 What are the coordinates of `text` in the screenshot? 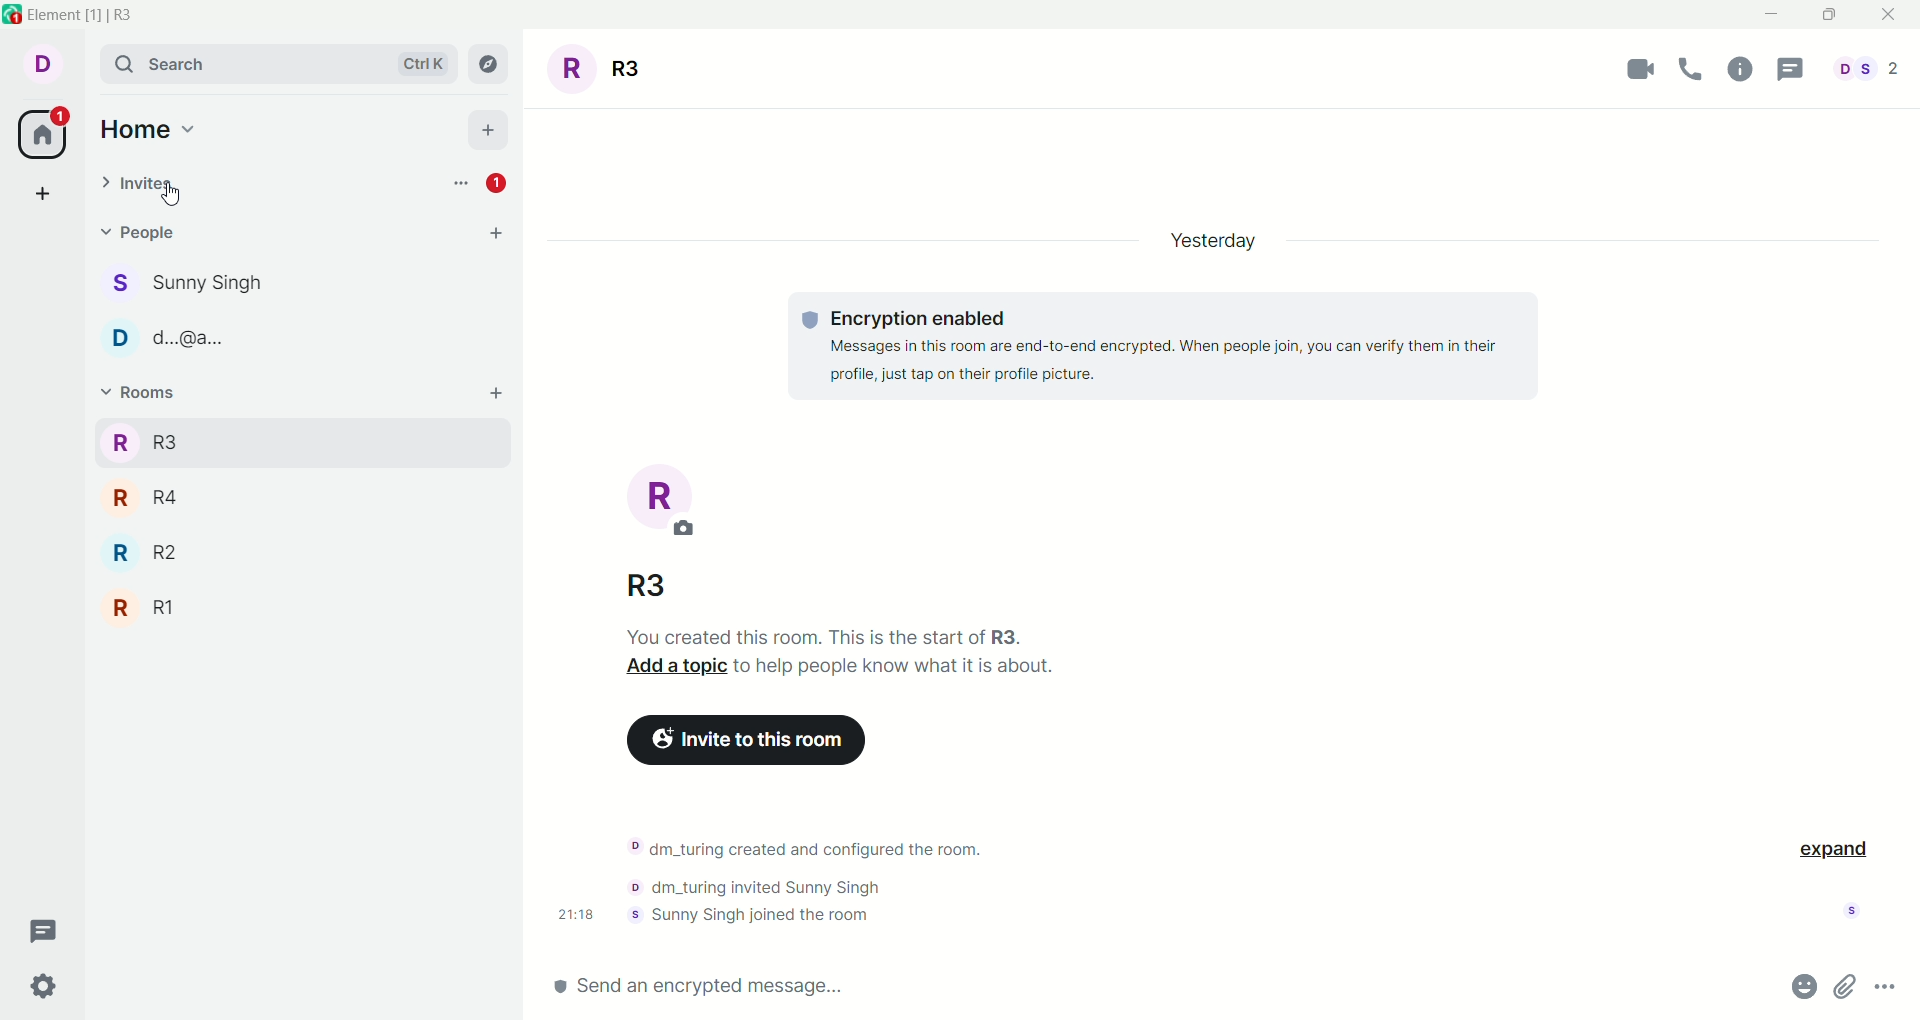 It's located at (831, 881).